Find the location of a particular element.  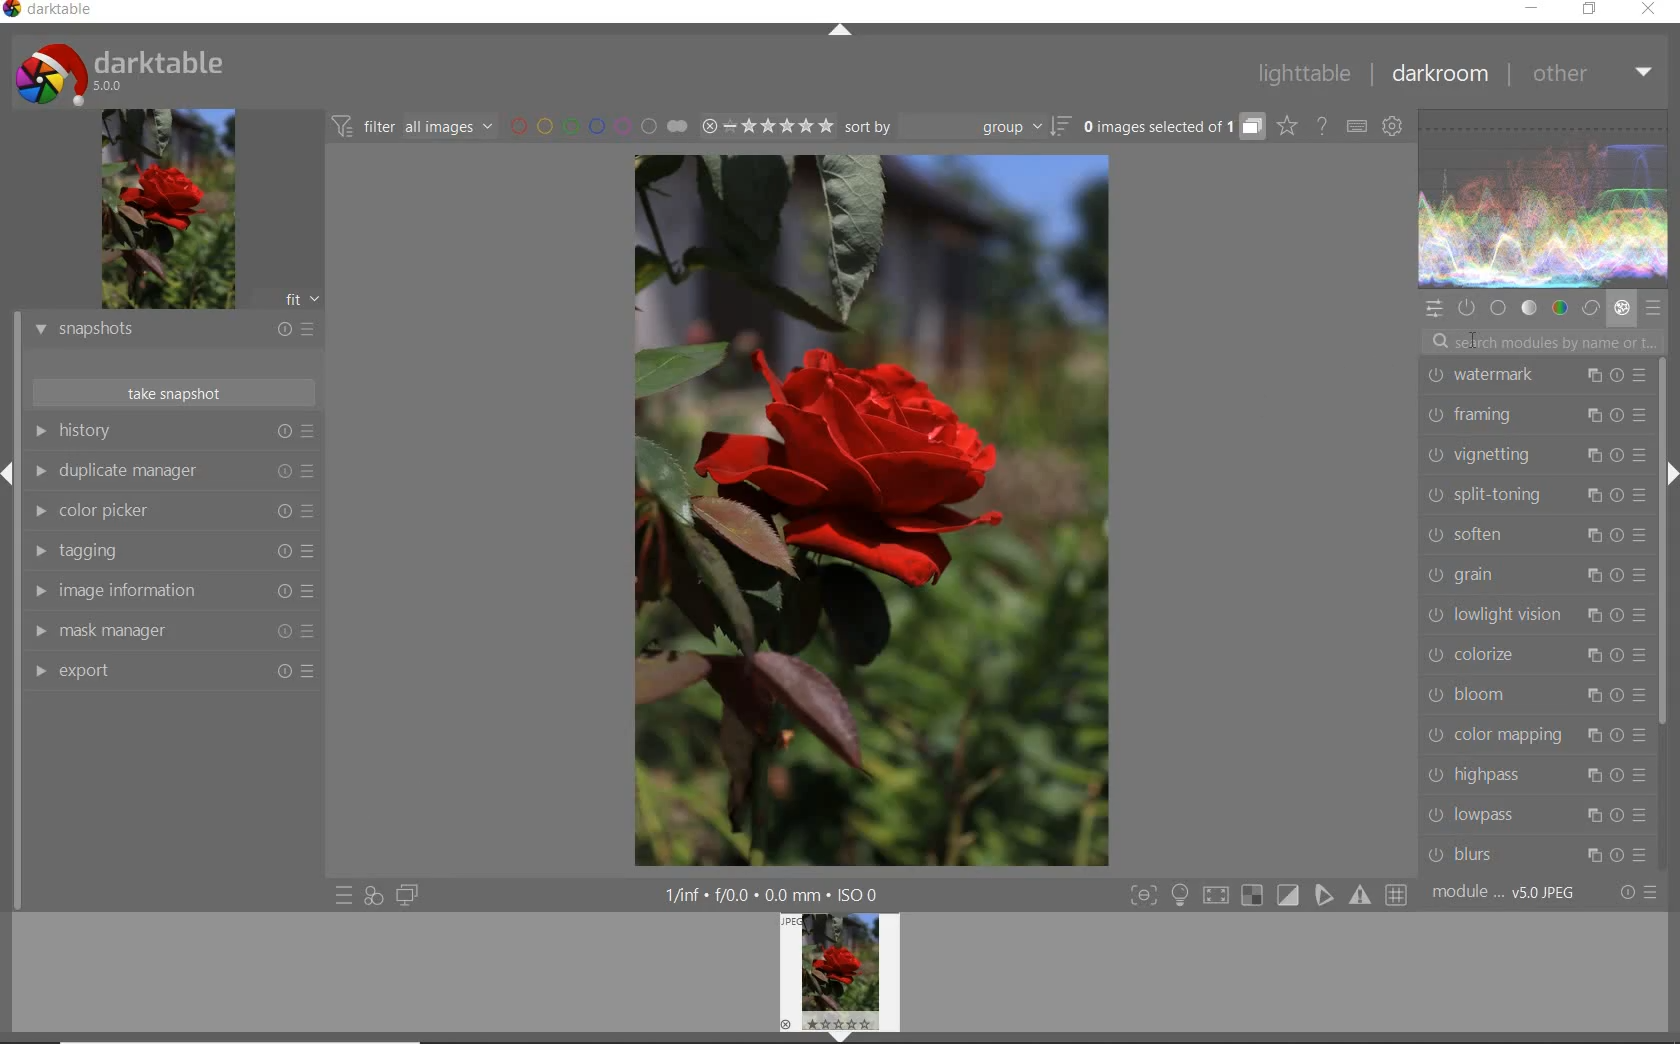

take snapshot is located at coordinates (173, 393).